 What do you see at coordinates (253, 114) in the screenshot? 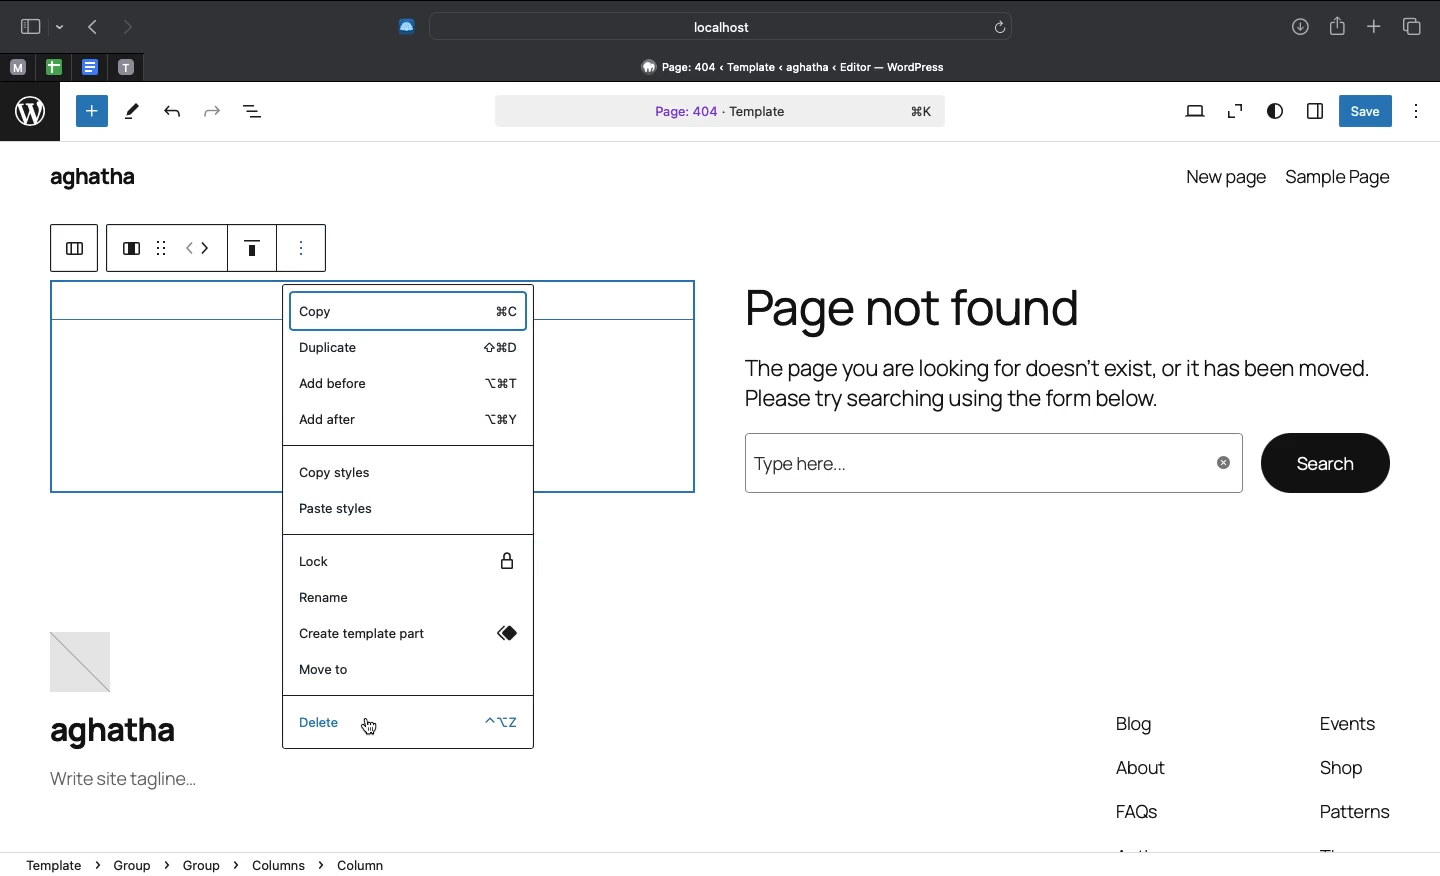
I see `Document overview` at bounding box center [253, 114].